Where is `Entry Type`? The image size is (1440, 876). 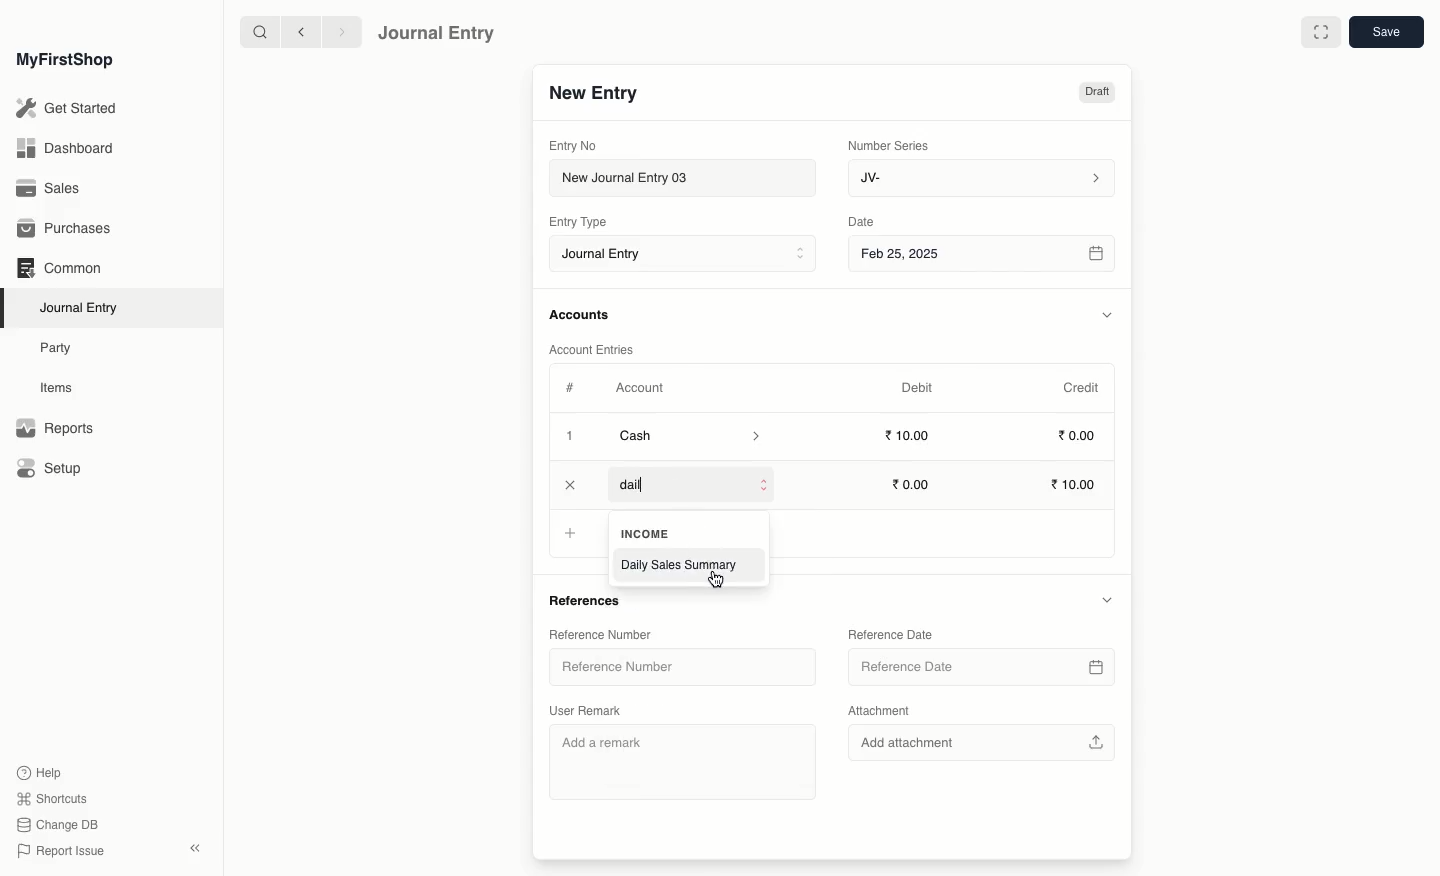
Entry Type is located at coordinates (584, 222).